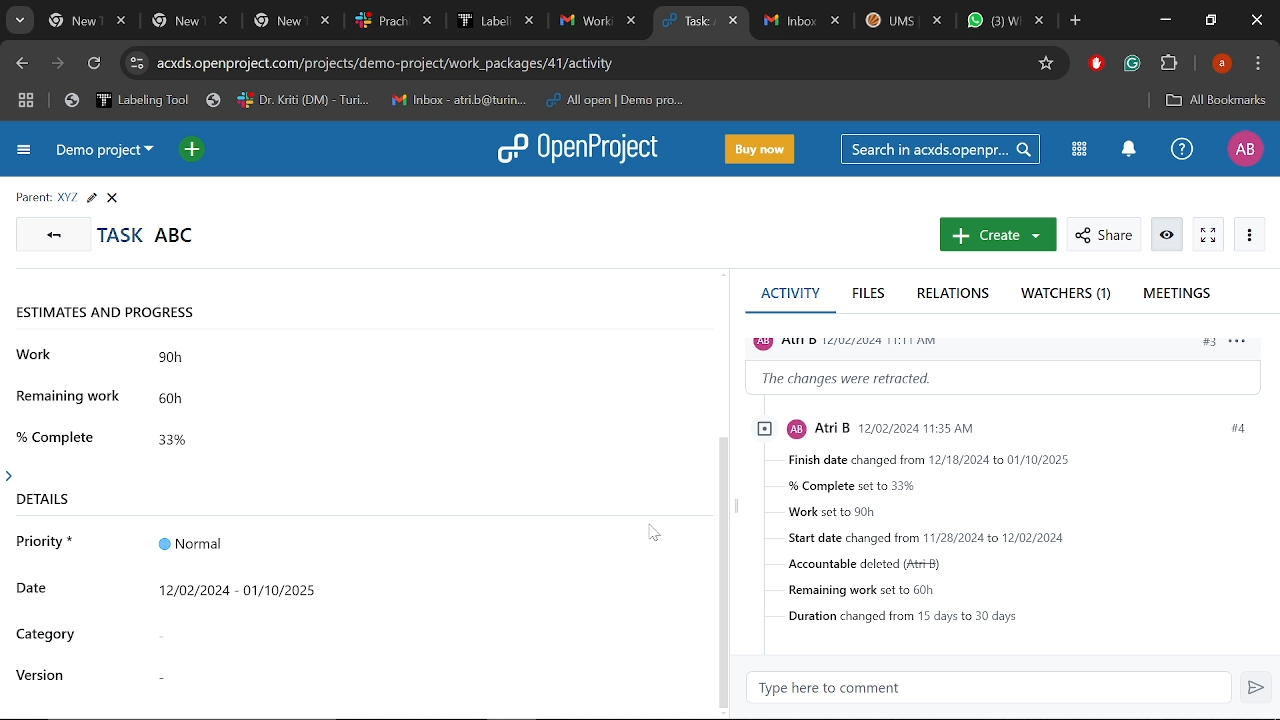 The height and width of the screenshot is (720, 1280). Describe the element at coordinates (1169, 65) in the screenshot. I see `Extenions` at that location.